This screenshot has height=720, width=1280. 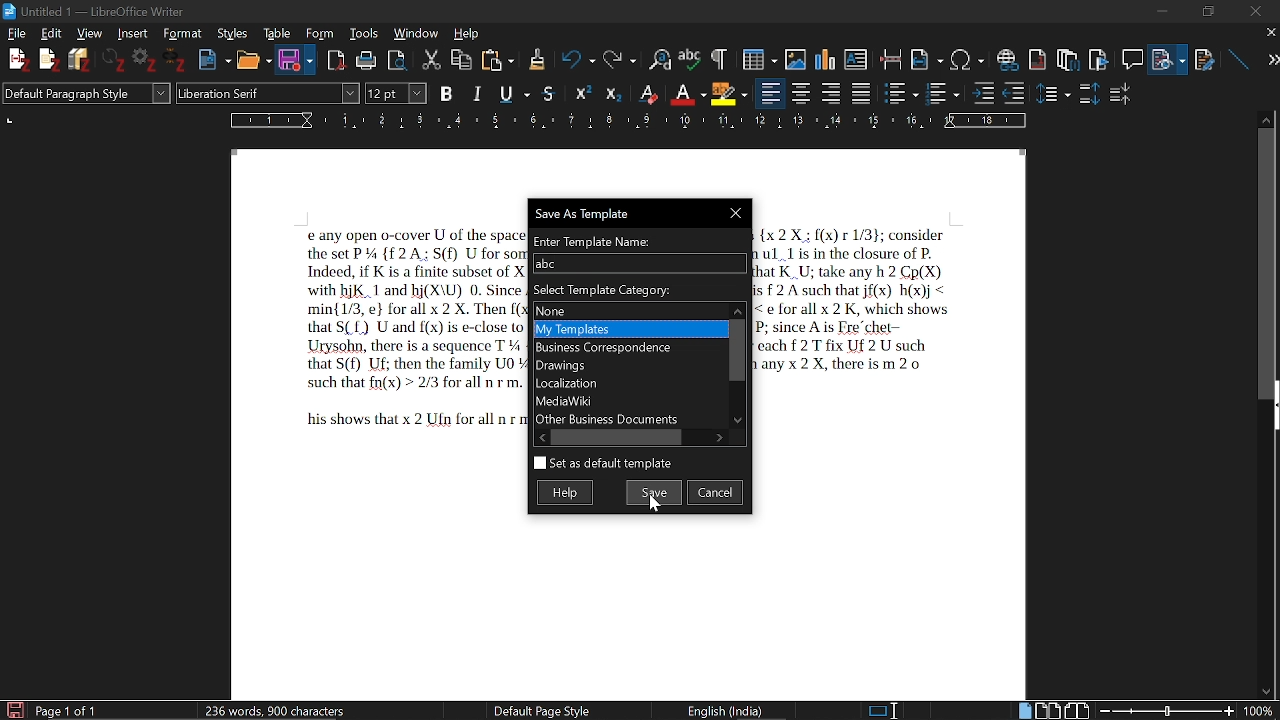 What do you see at coordinates (585, 92) in the screenshot?
I see `` at bounding box center [585, 92].